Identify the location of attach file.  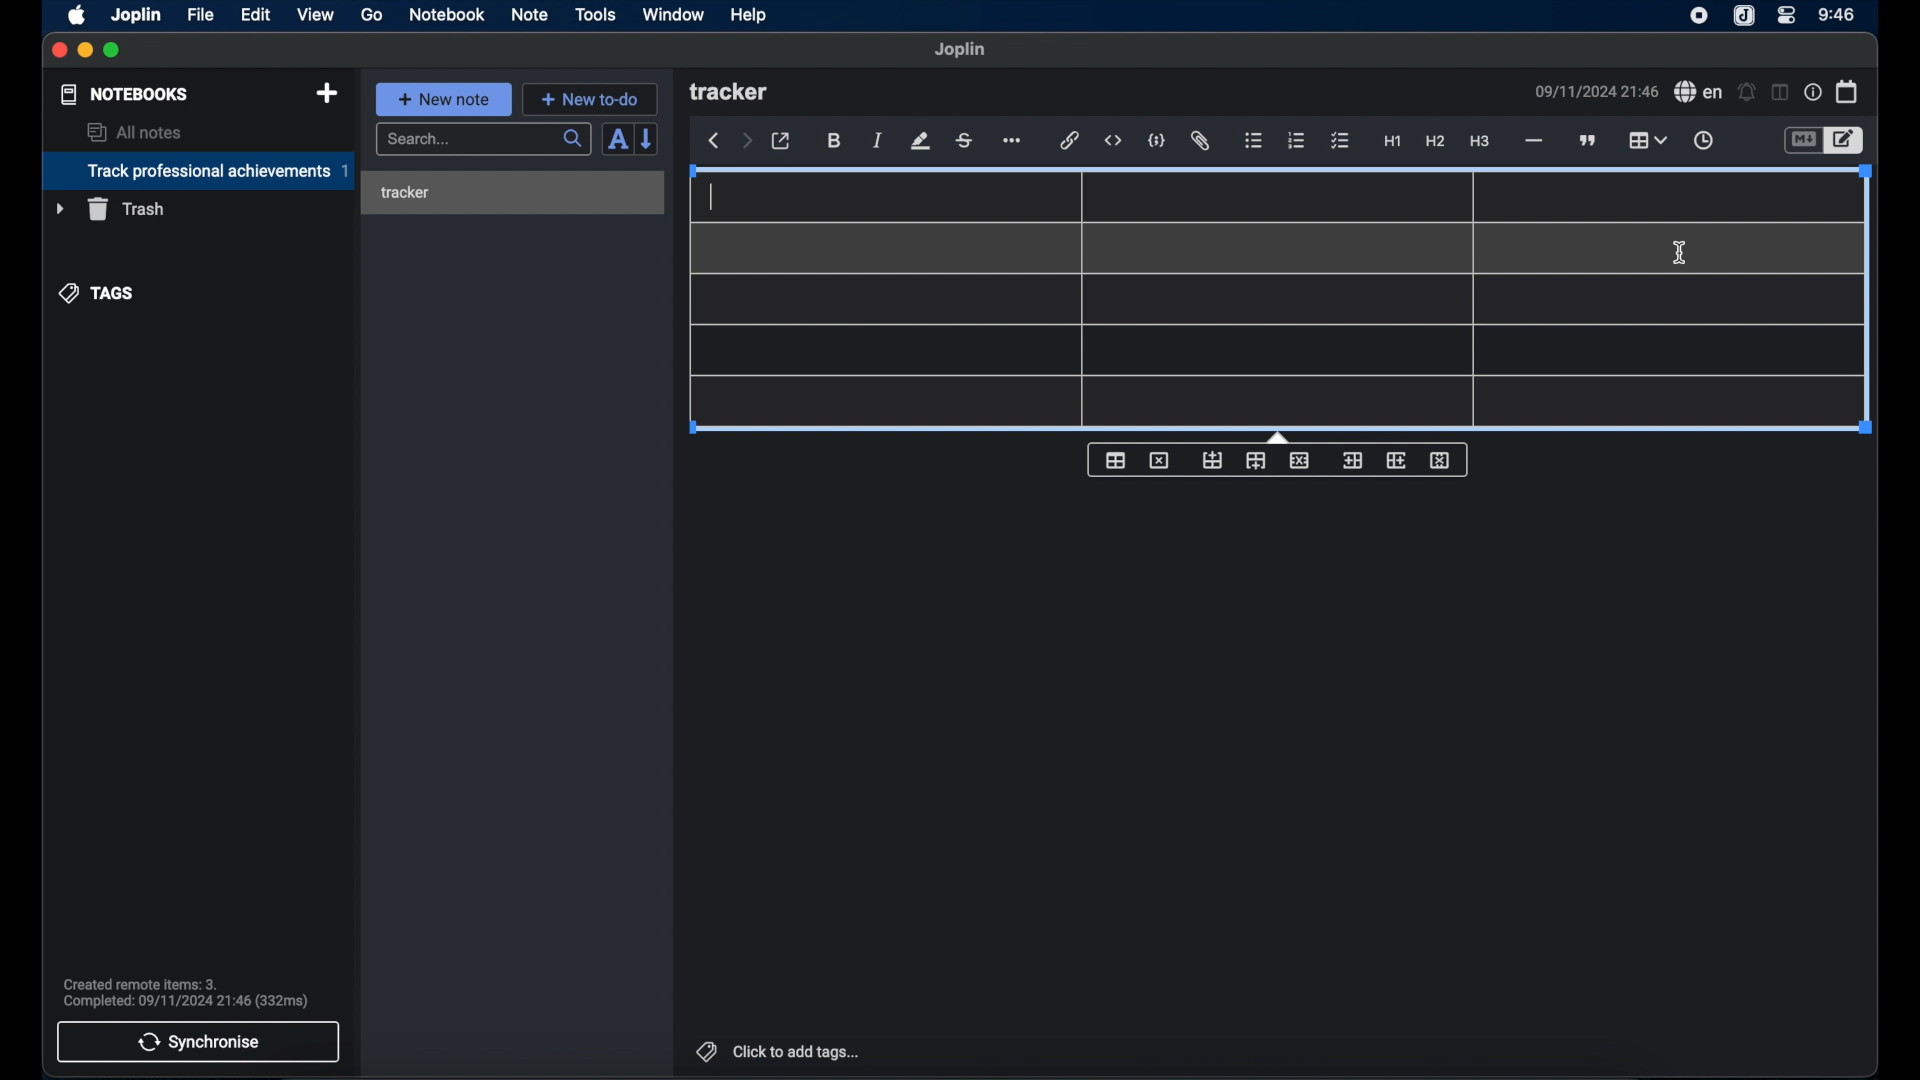
(1202, 142).